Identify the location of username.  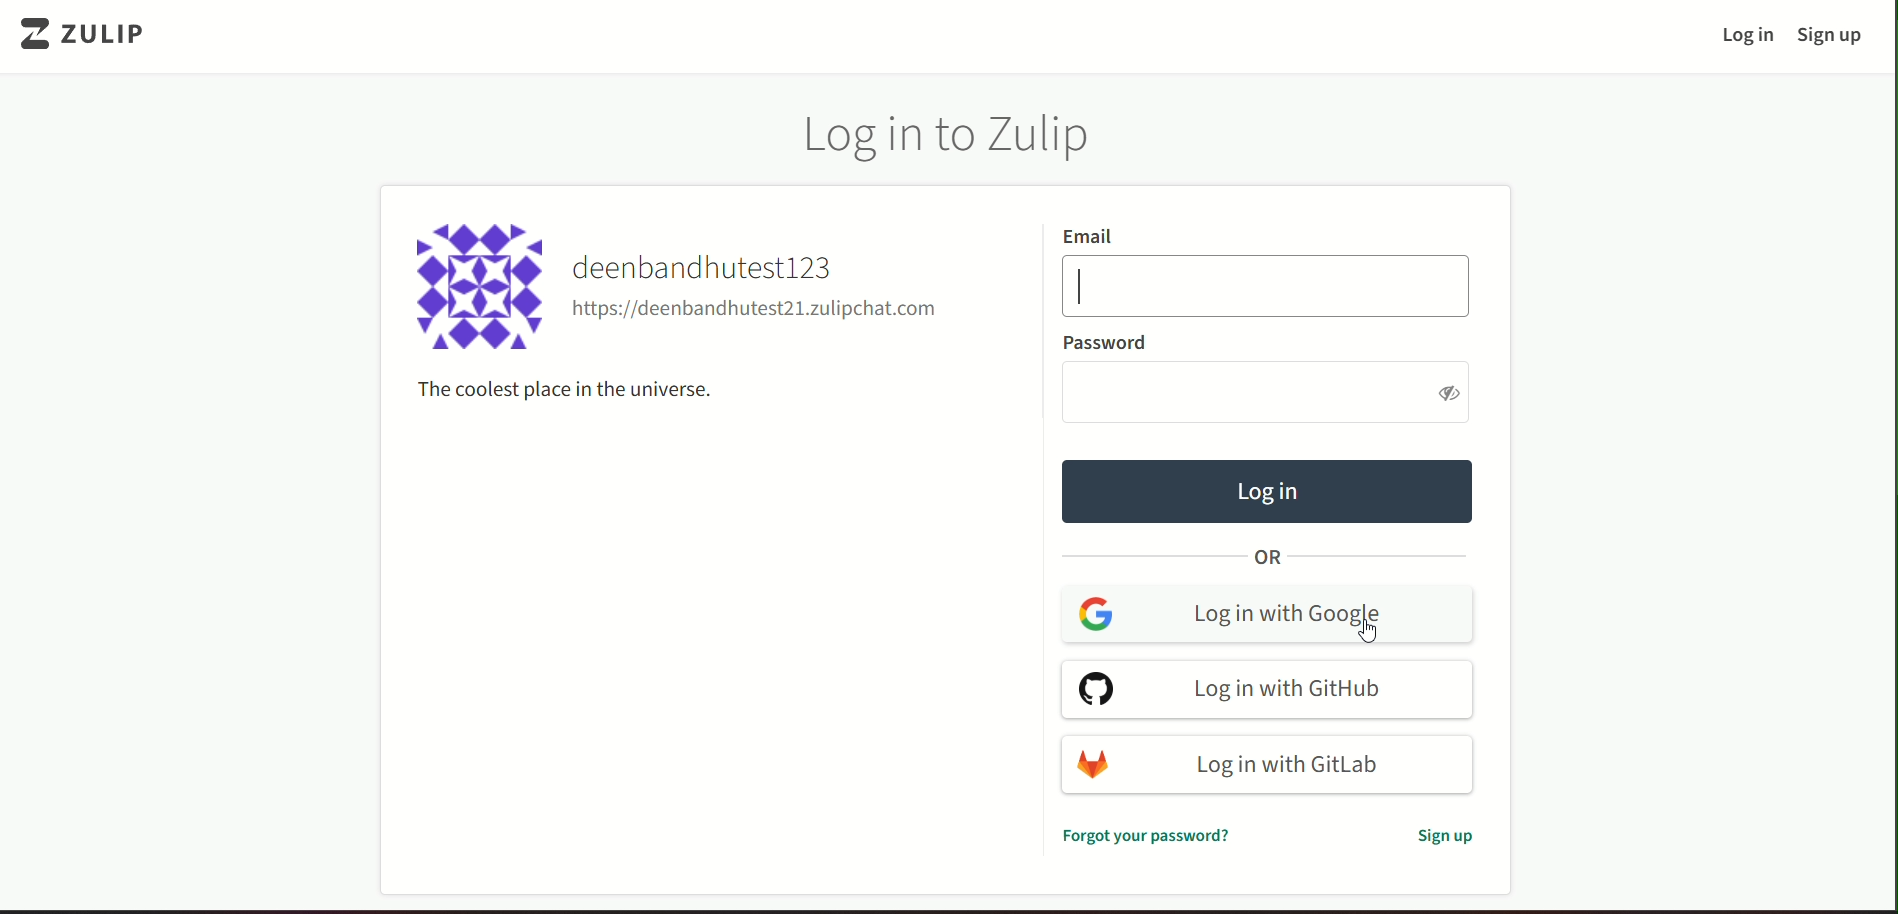
(713, 268).